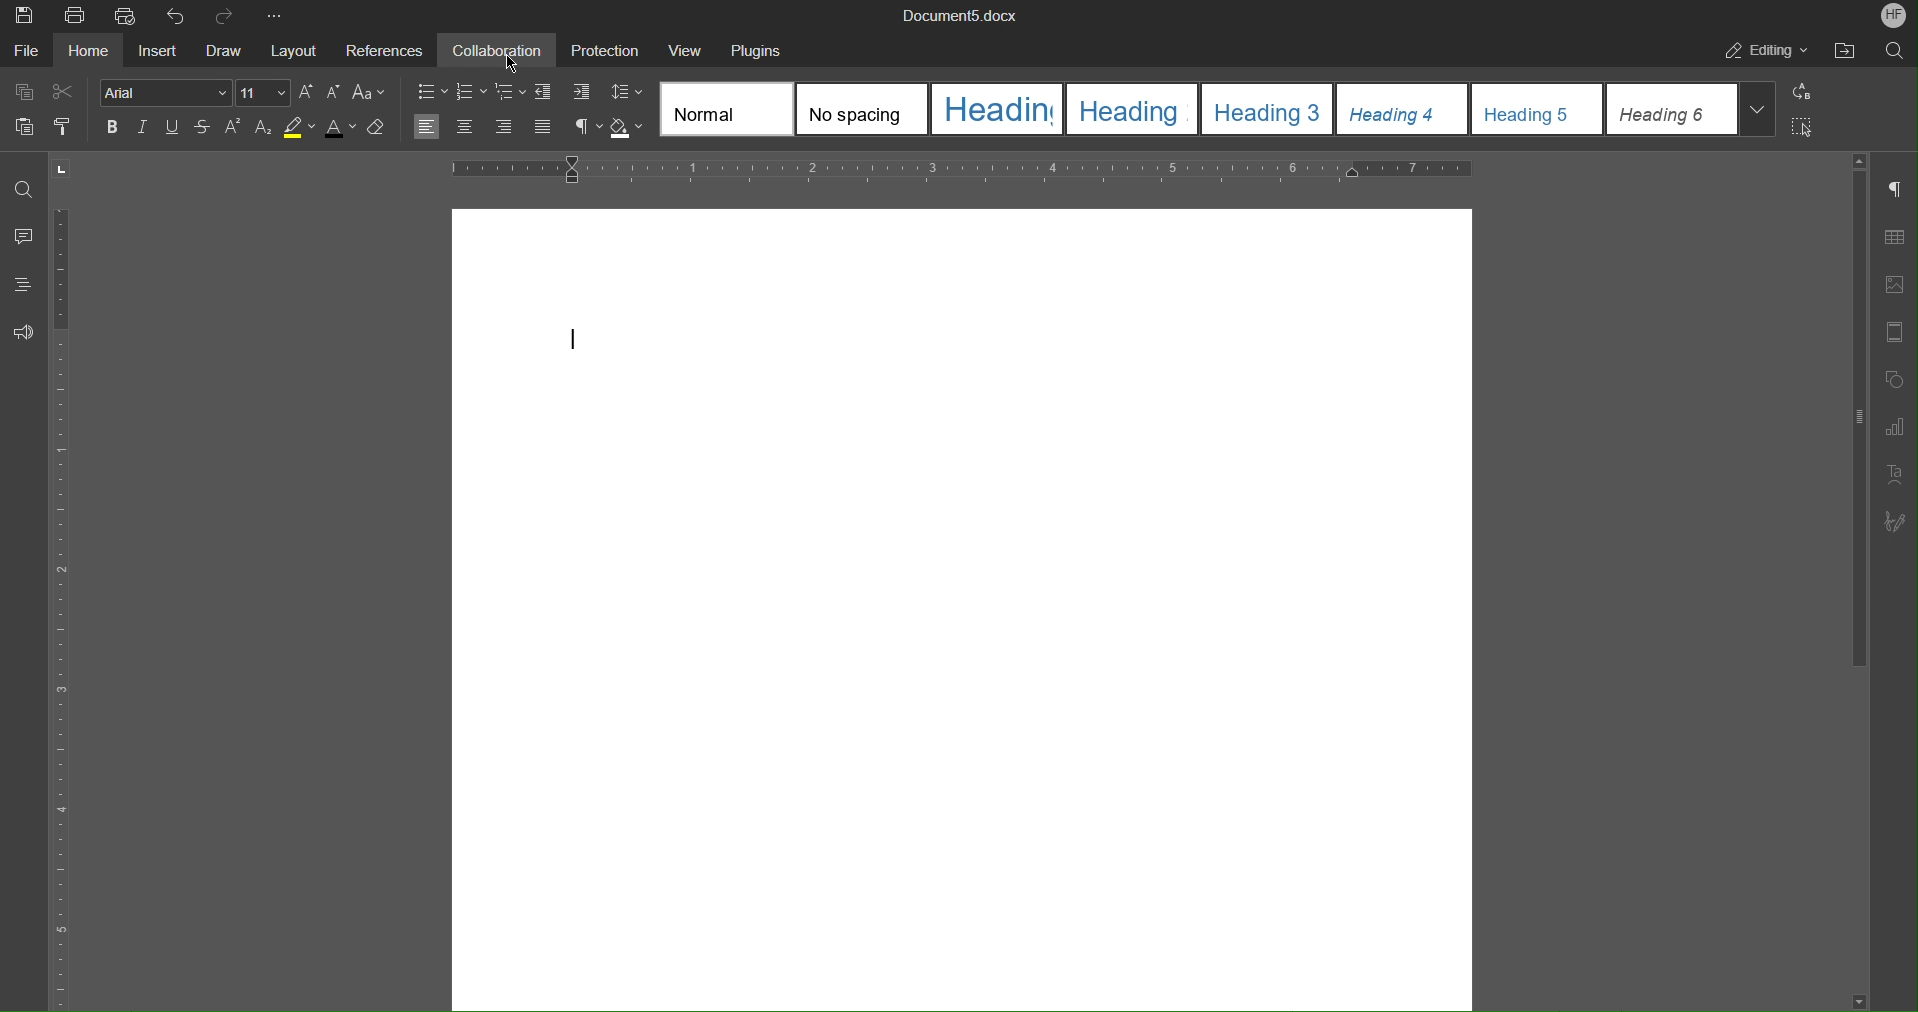 This screenshot has width=1918, height=1012. I want to click on Save, so click(26, 16).